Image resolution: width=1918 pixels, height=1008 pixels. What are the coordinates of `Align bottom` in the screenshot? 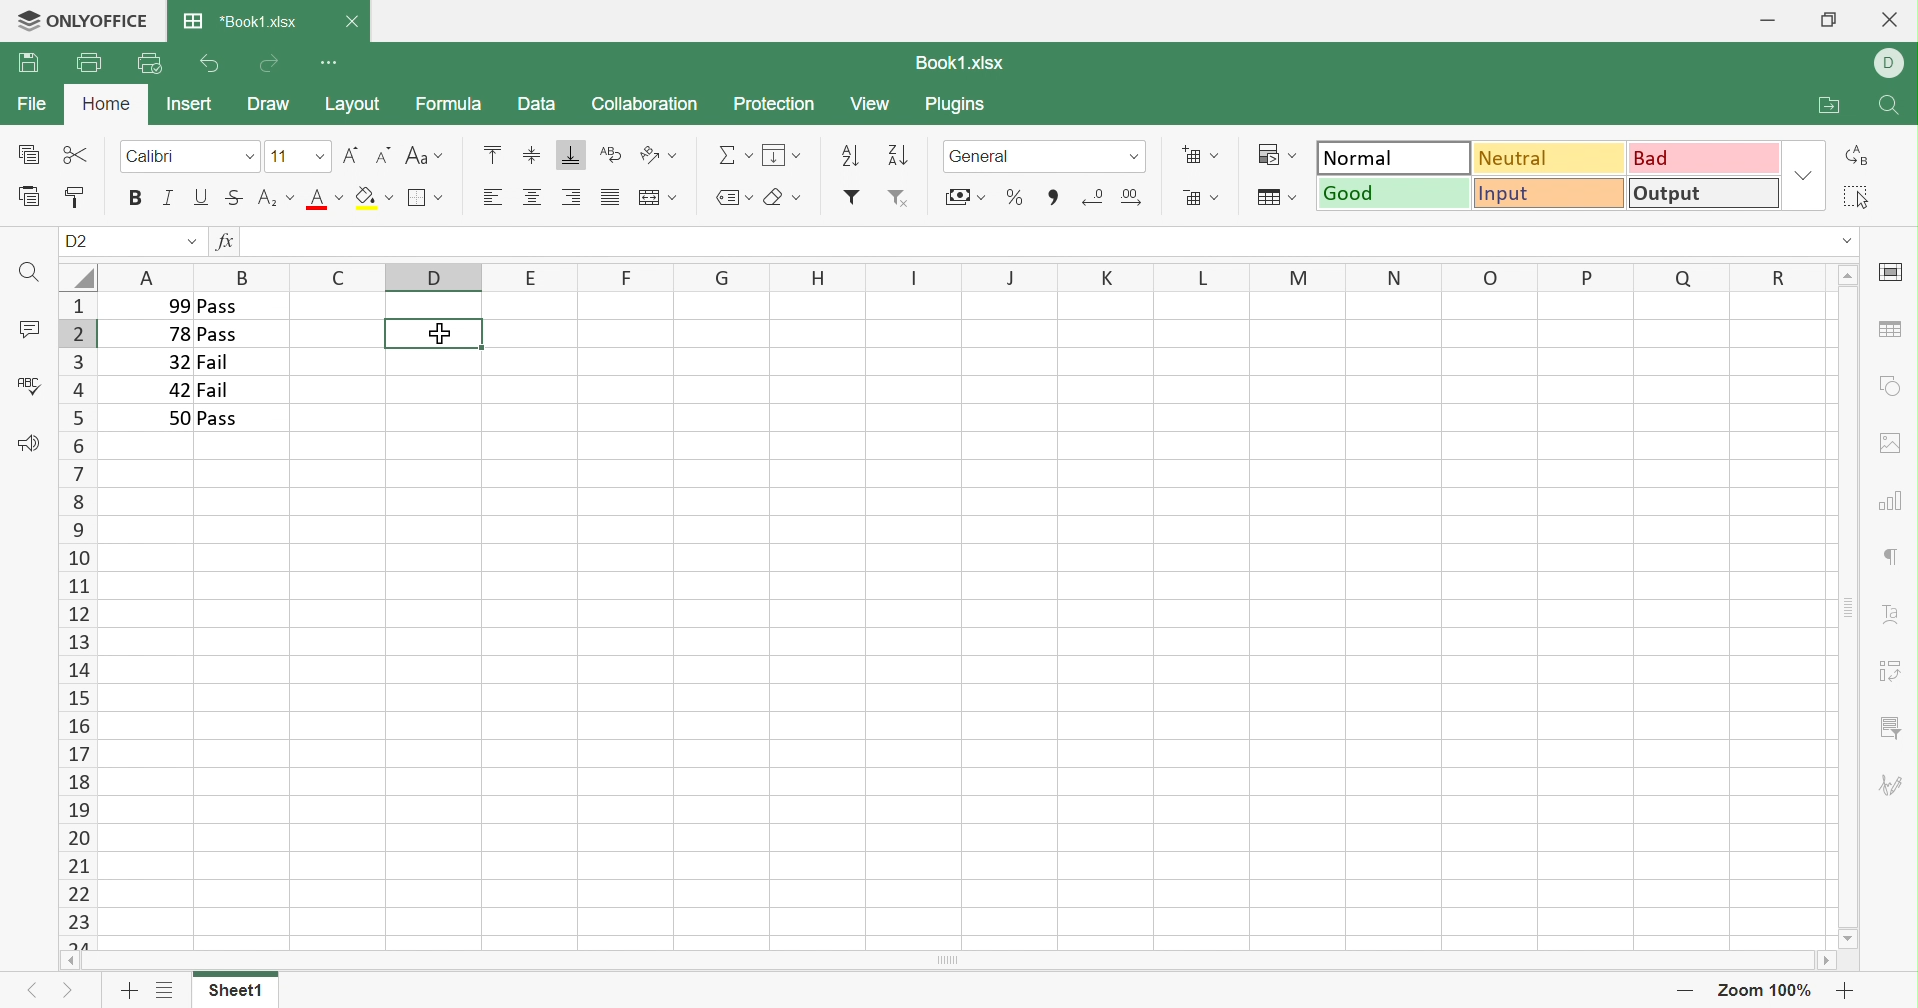 It's located at (571, 156).